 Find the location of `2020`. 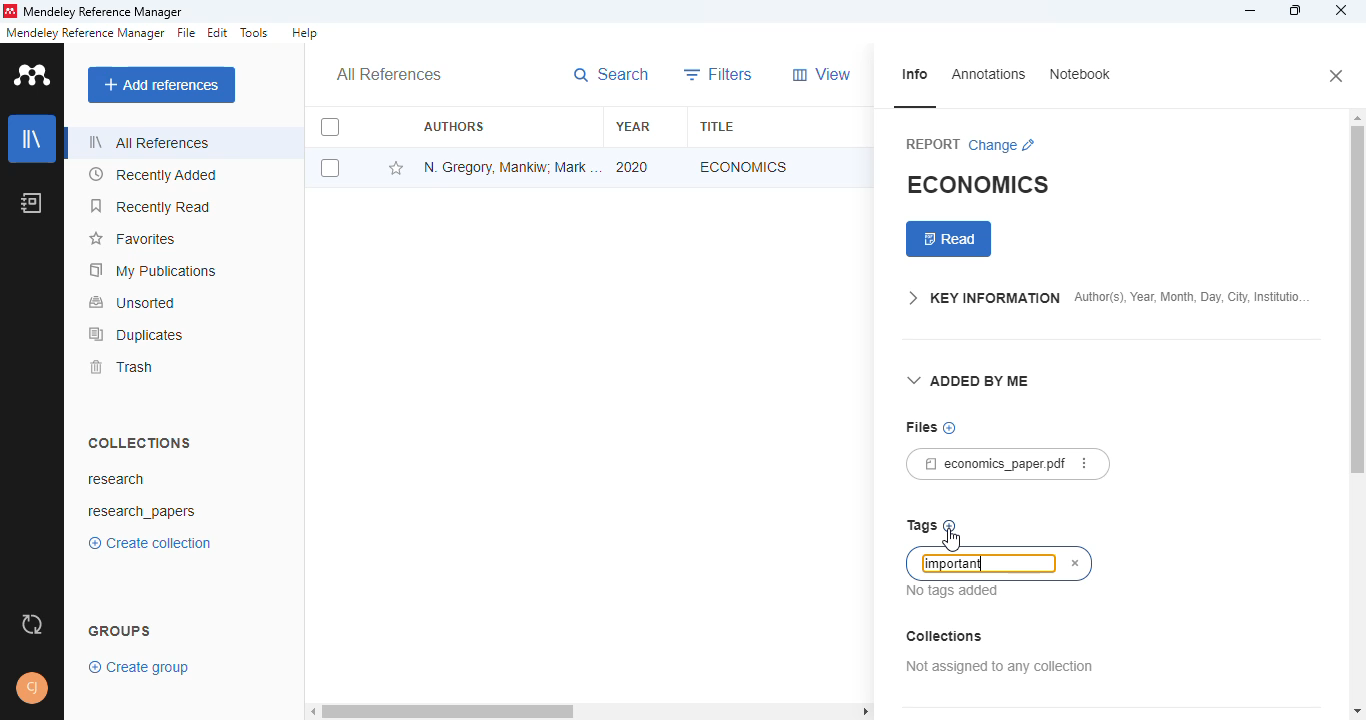

2020 is located at coordinates (633, 166).